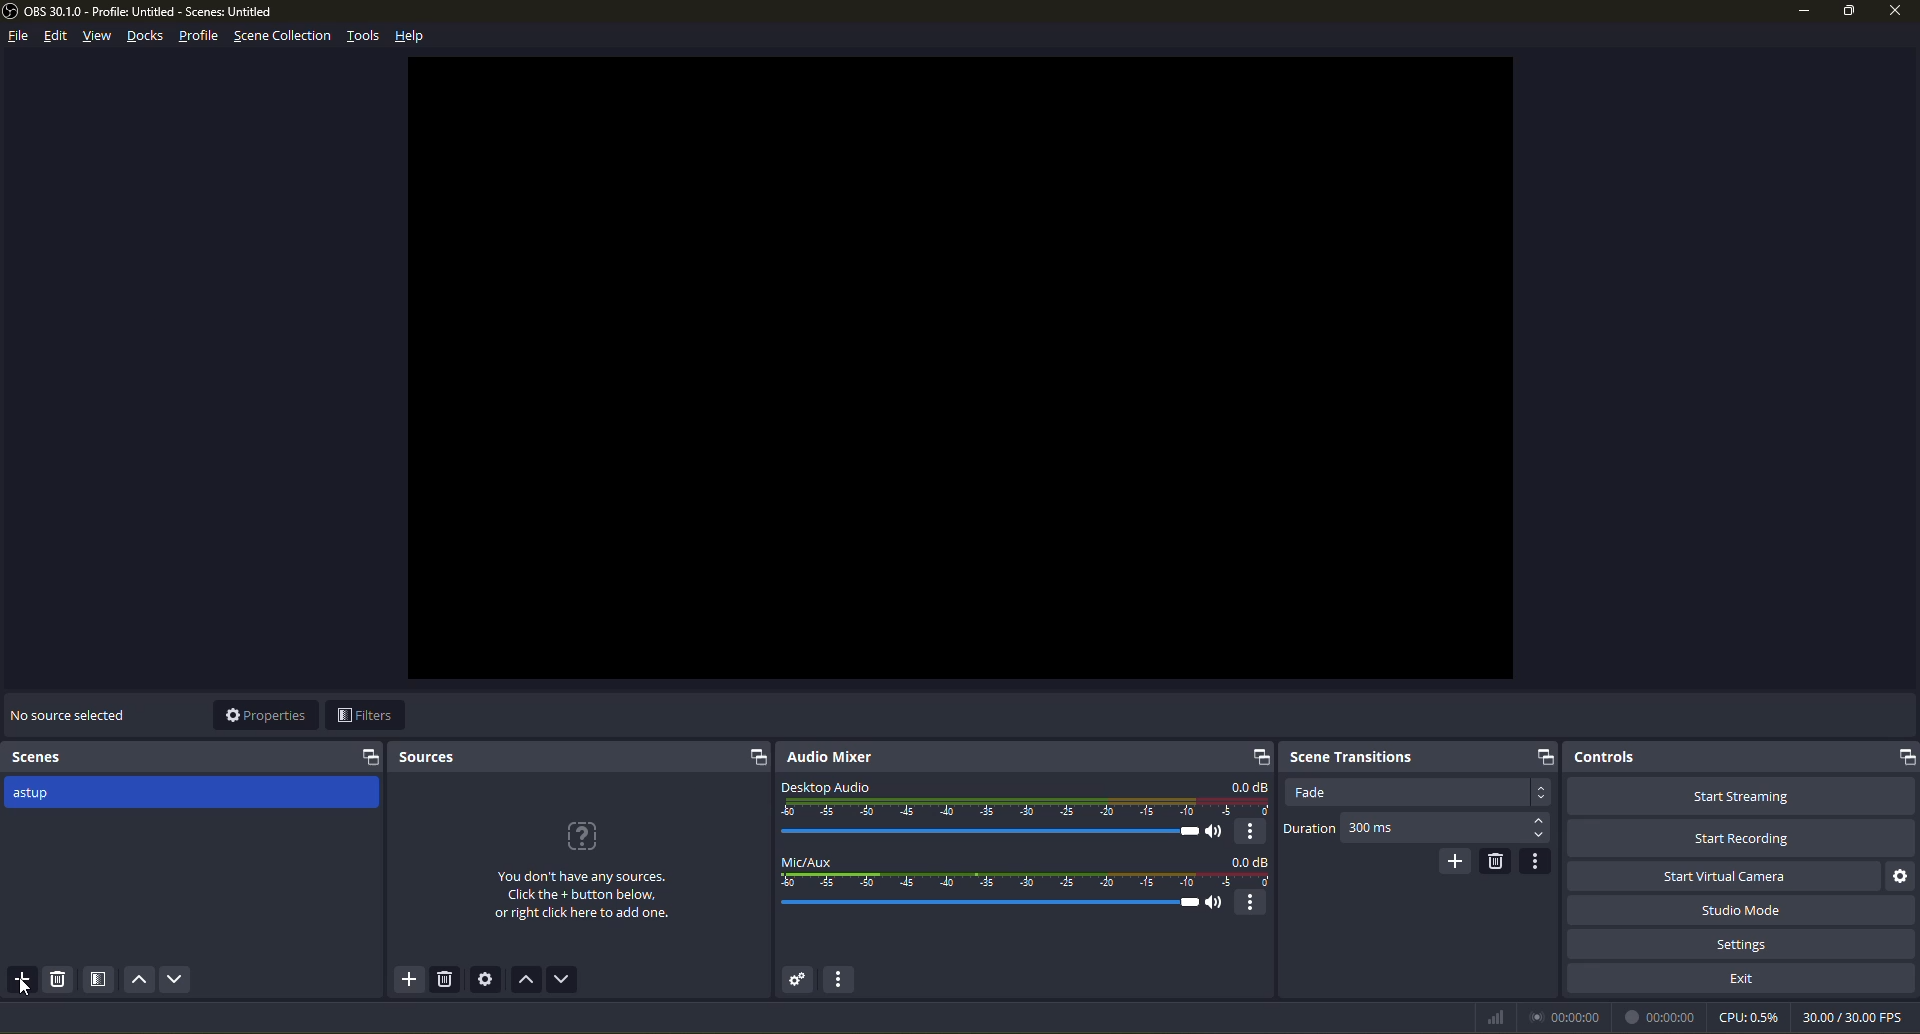 The height and width of the screenshot is (1034, 1920). I want to click on move scene up, so click(139, 978).